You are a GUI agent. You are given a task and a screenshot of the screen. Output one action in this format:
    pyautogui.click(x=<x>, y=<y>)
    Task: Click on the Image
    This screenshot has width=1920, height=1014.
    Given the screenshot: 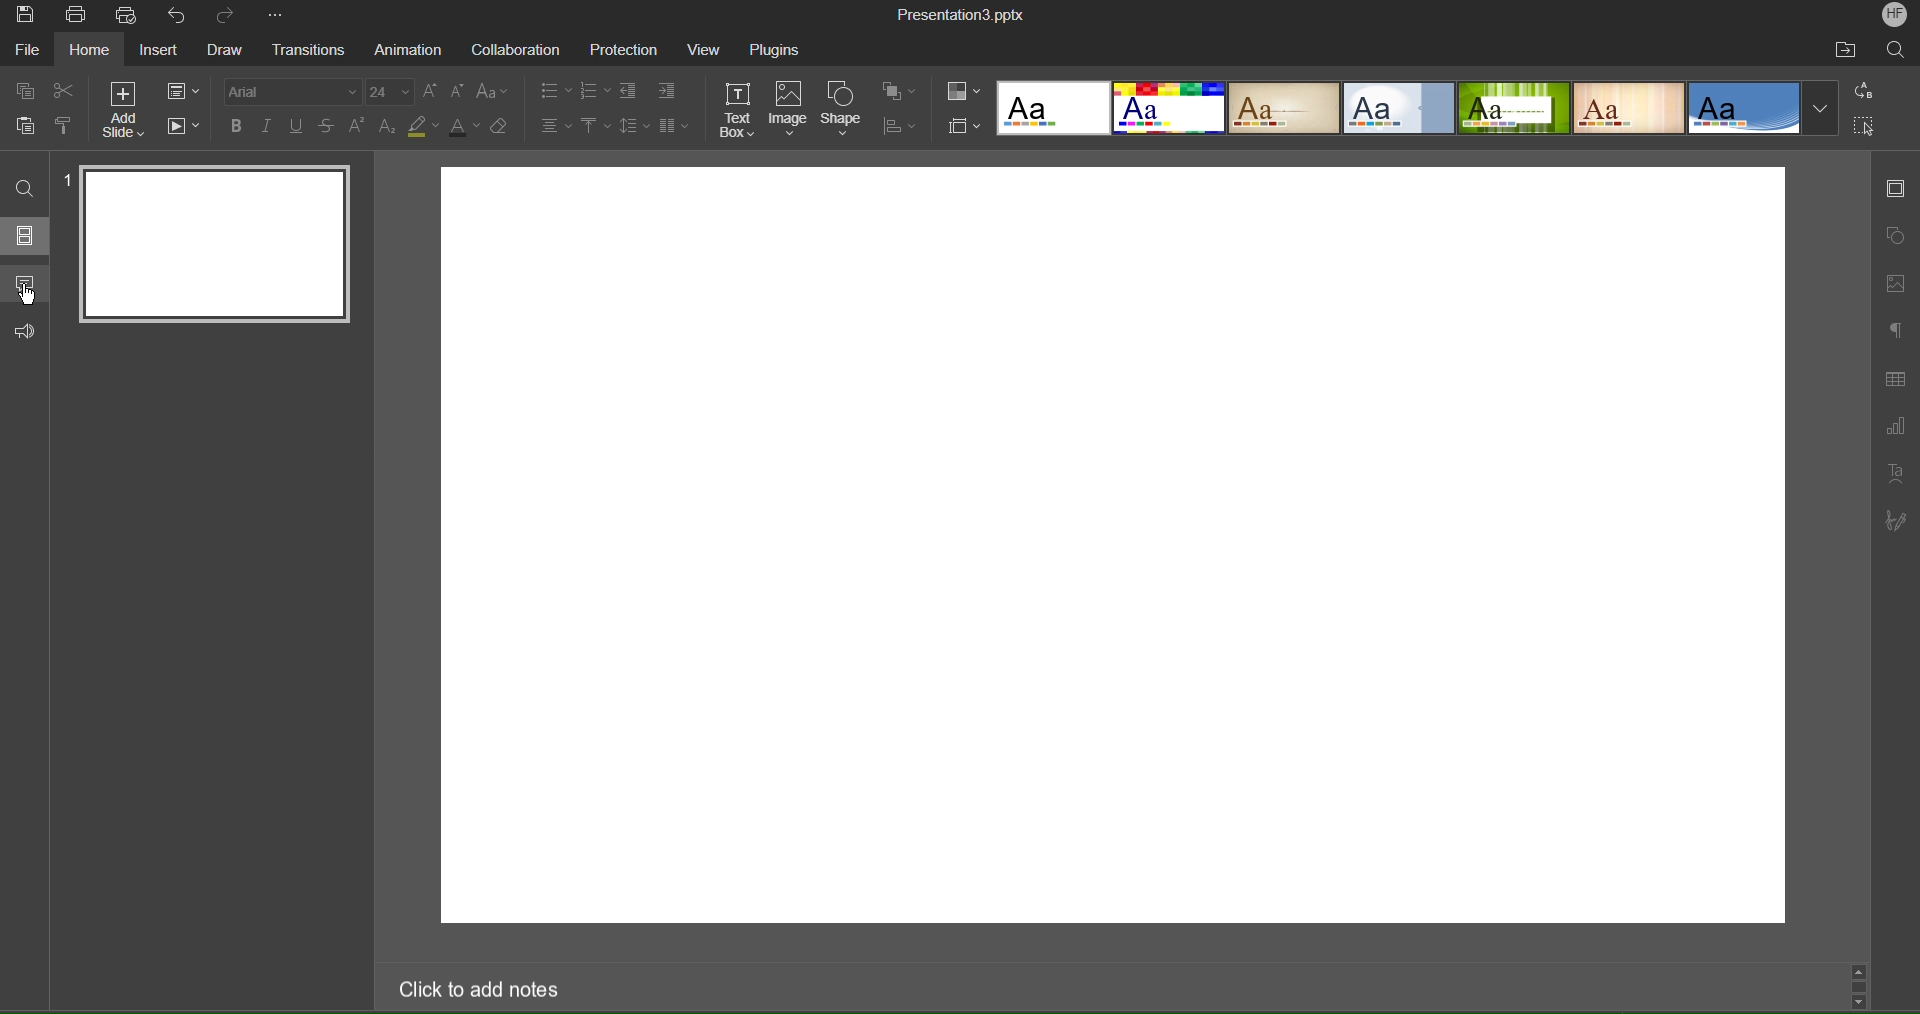 What is the action you would take?
    pyautogui.click(x=792, y=109)
    